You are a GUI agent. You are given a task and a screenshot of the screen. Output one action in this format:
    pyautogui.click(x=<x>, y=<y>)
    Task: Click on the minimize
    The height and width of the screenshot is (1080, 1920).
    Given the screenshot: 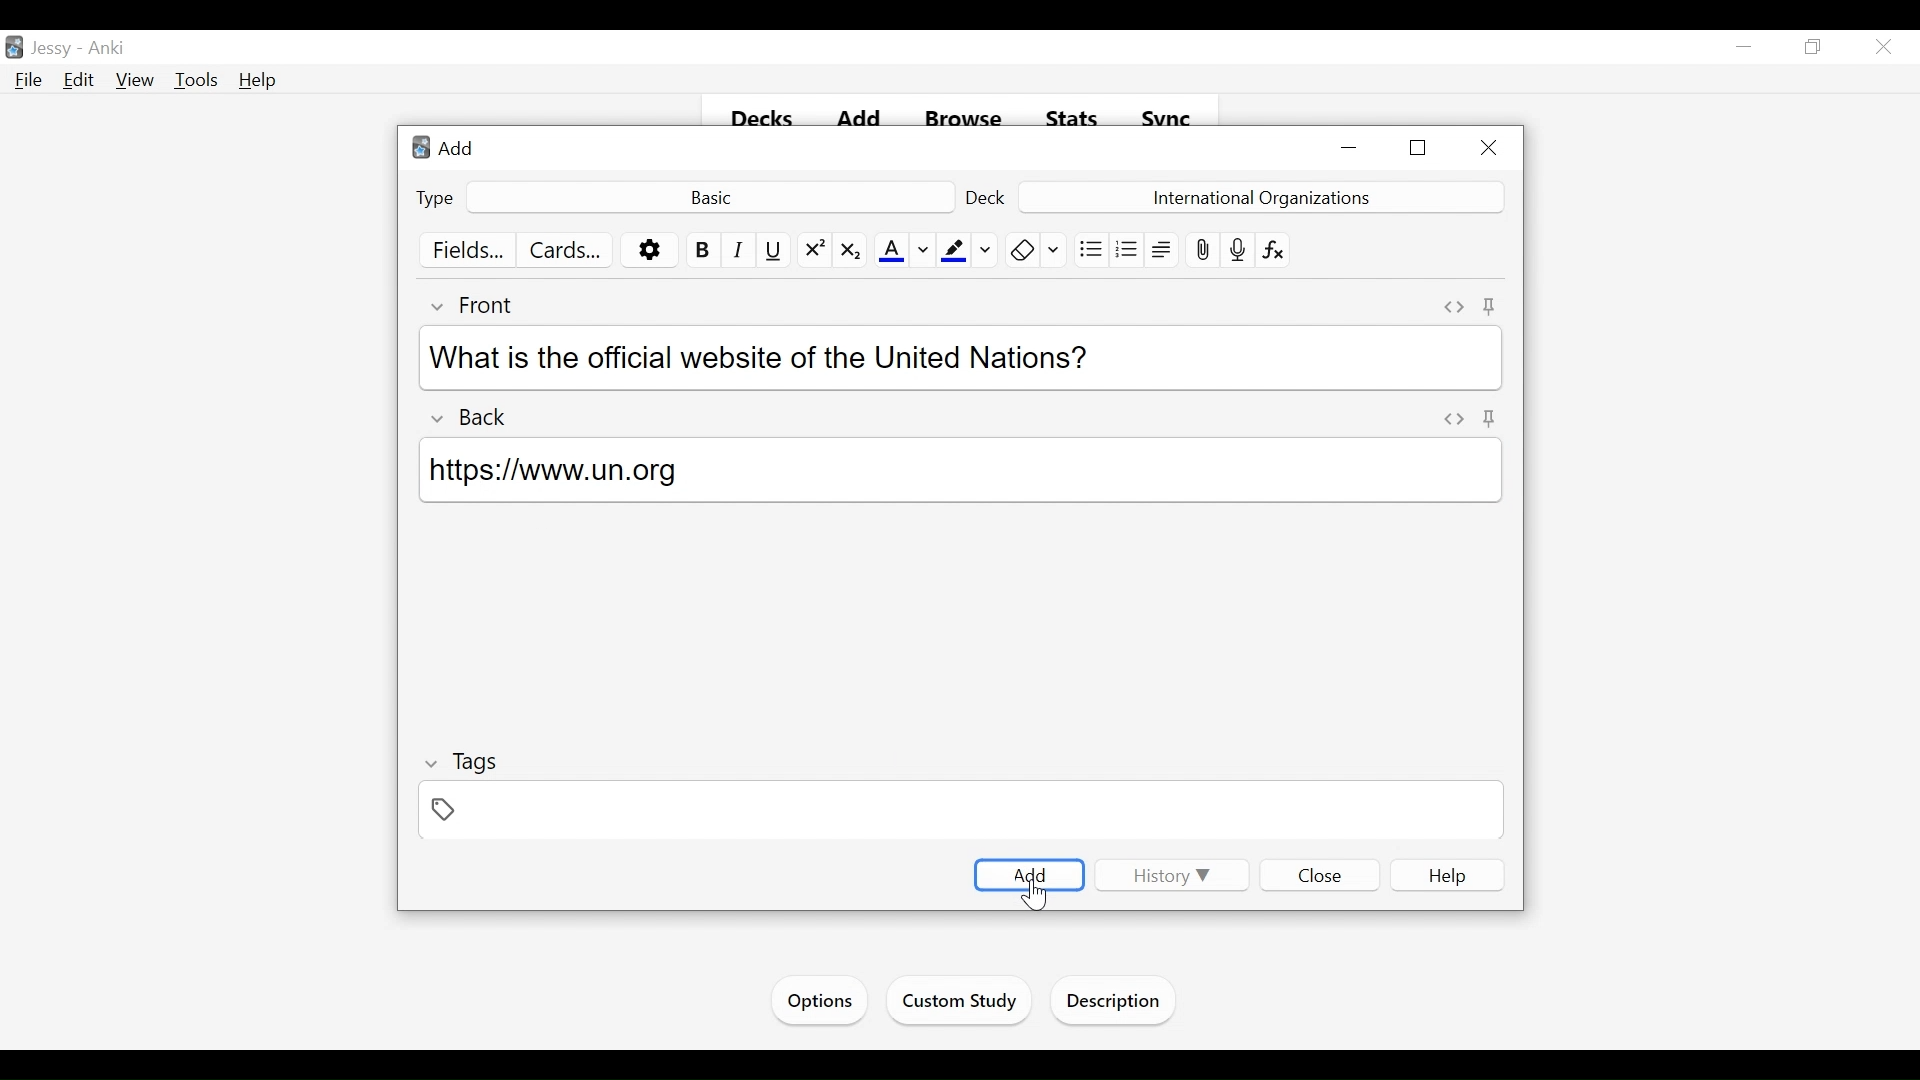 What is the action you would take?
    pyautogui.click(x=1744, y=47)
    